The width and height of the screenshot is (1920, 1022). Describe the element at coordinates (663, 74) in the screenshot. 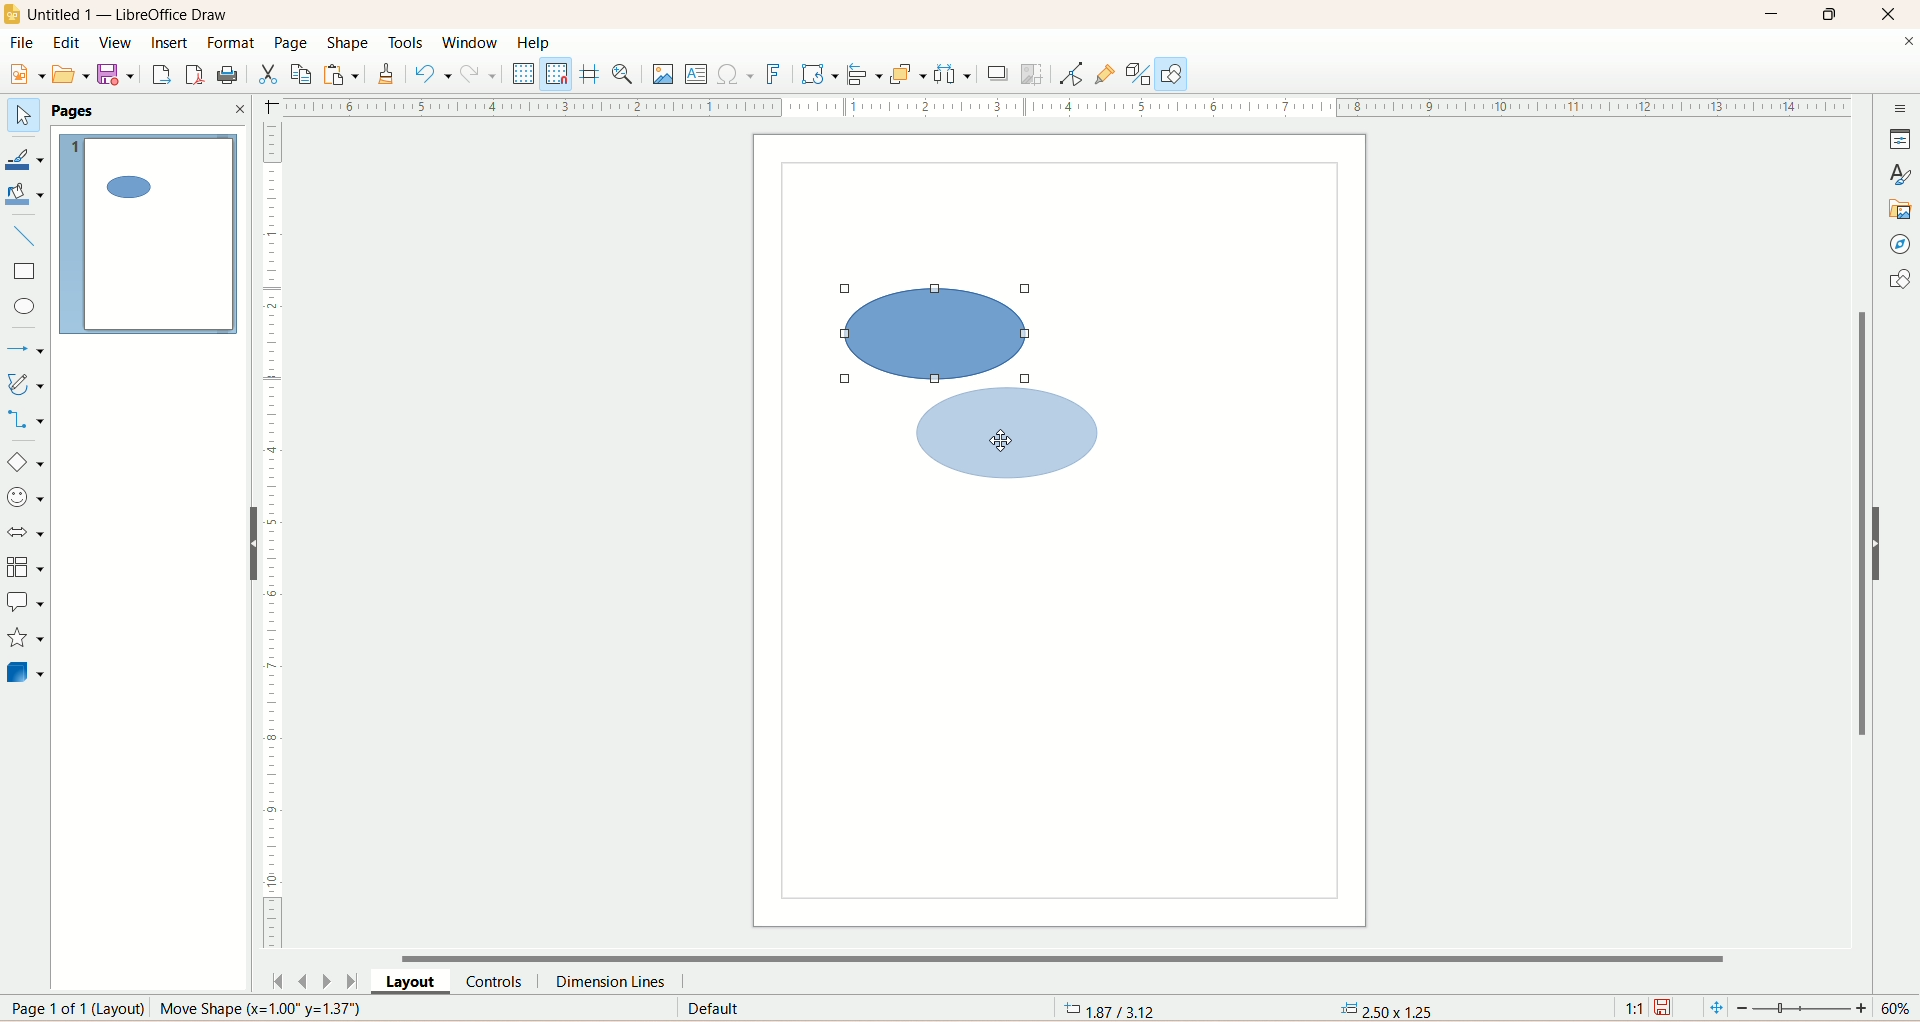

I see `` at that location.